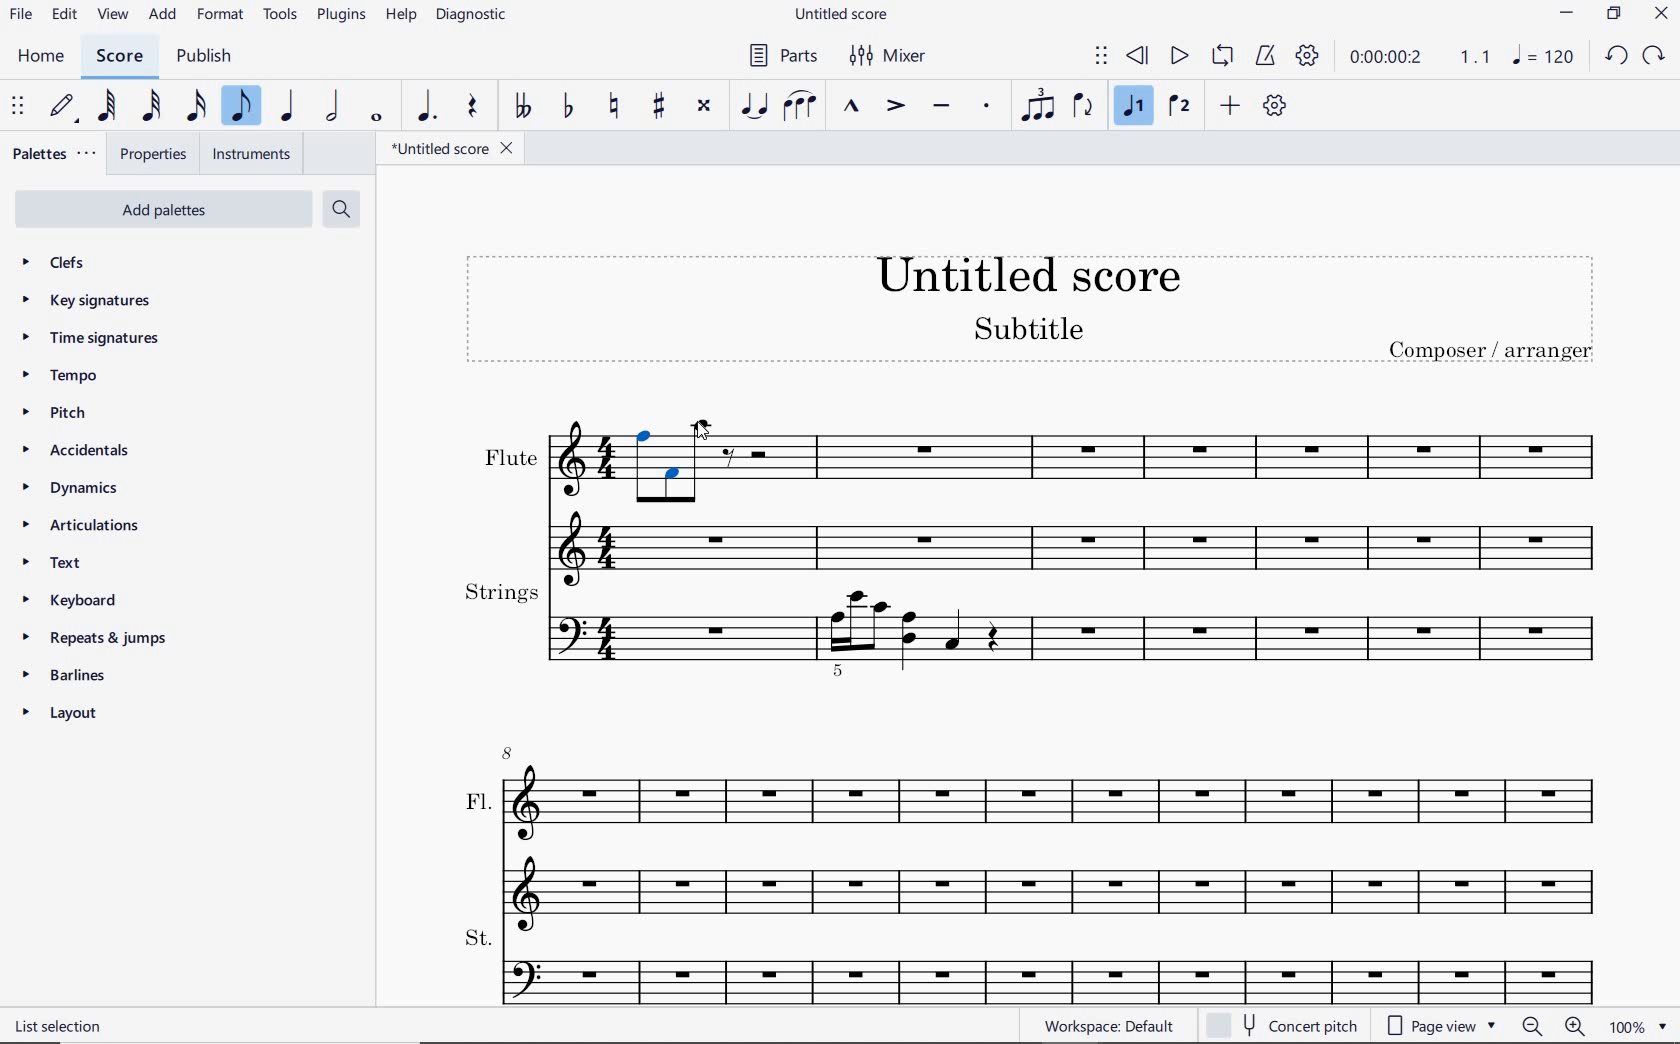 The height and width of the screenshot is (1044, 1680). I want to click on STACCATO, so click(988, 107).